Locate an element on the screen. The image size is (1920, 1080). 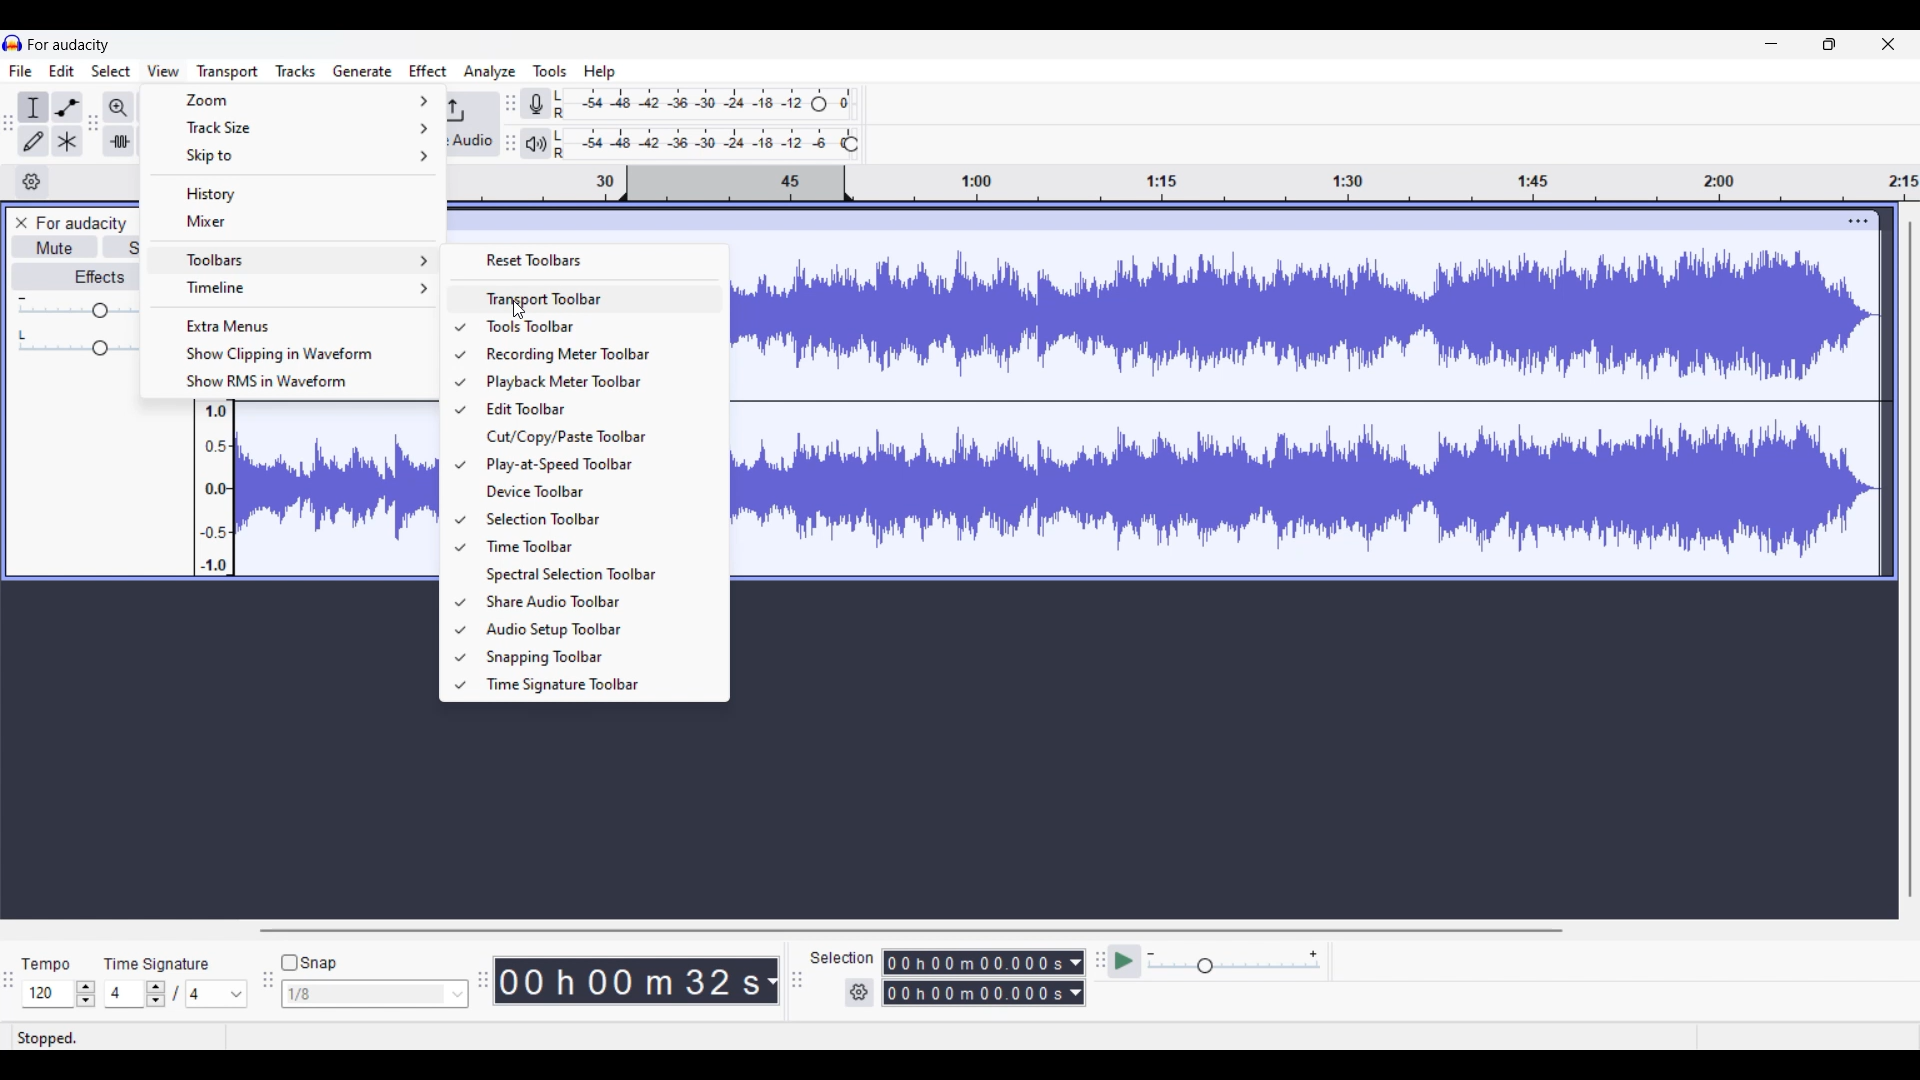
Close interface is located at coordinates (1888, 44).